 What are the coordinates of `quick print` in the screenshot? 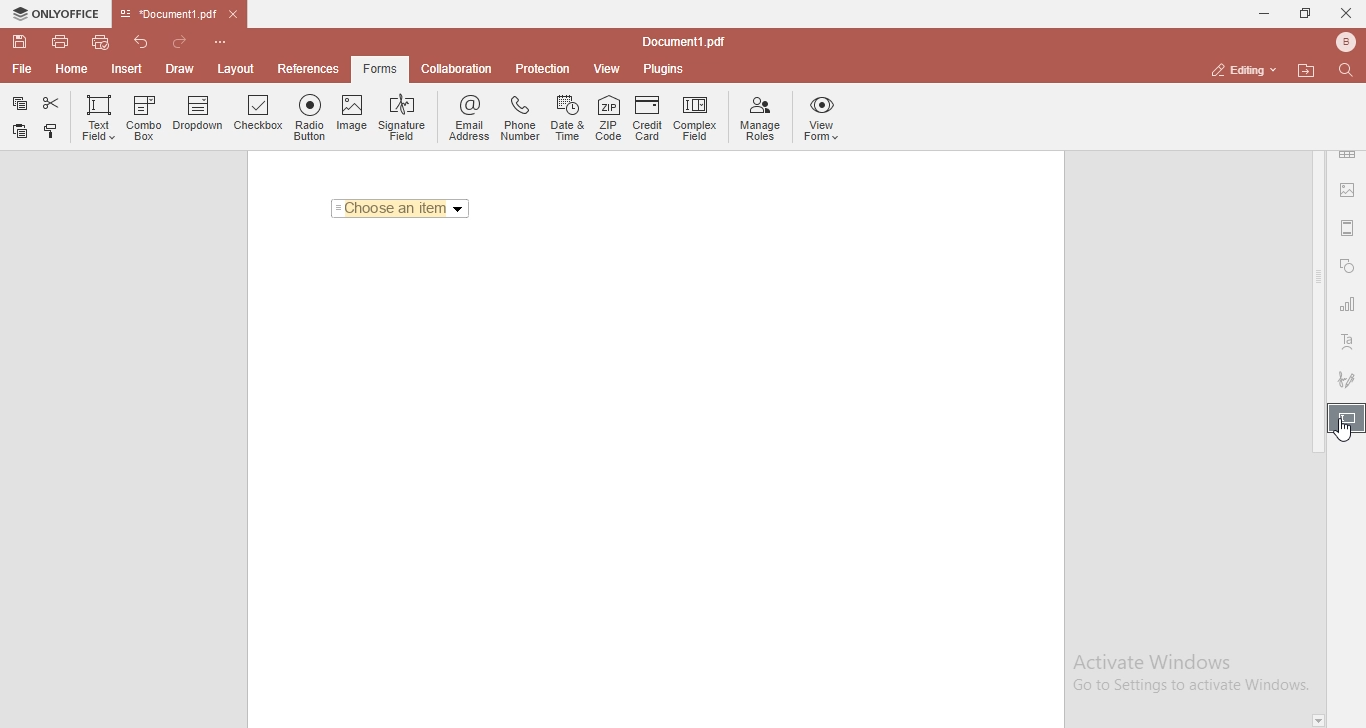 It's located at (102, 41).